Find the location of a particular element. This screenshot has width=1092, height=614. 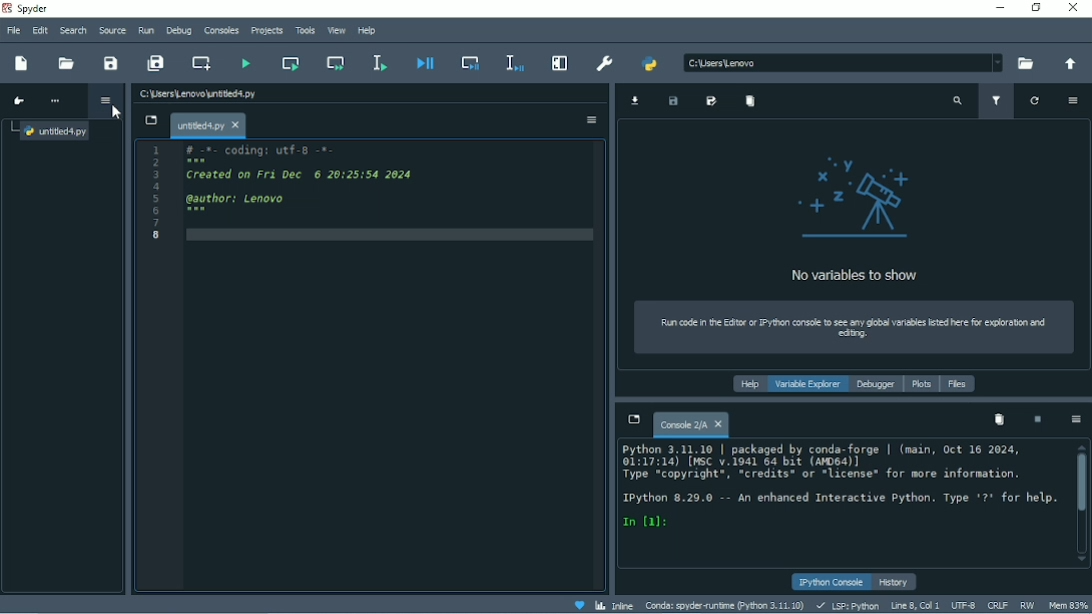

View is located at coordinates (336, 30).